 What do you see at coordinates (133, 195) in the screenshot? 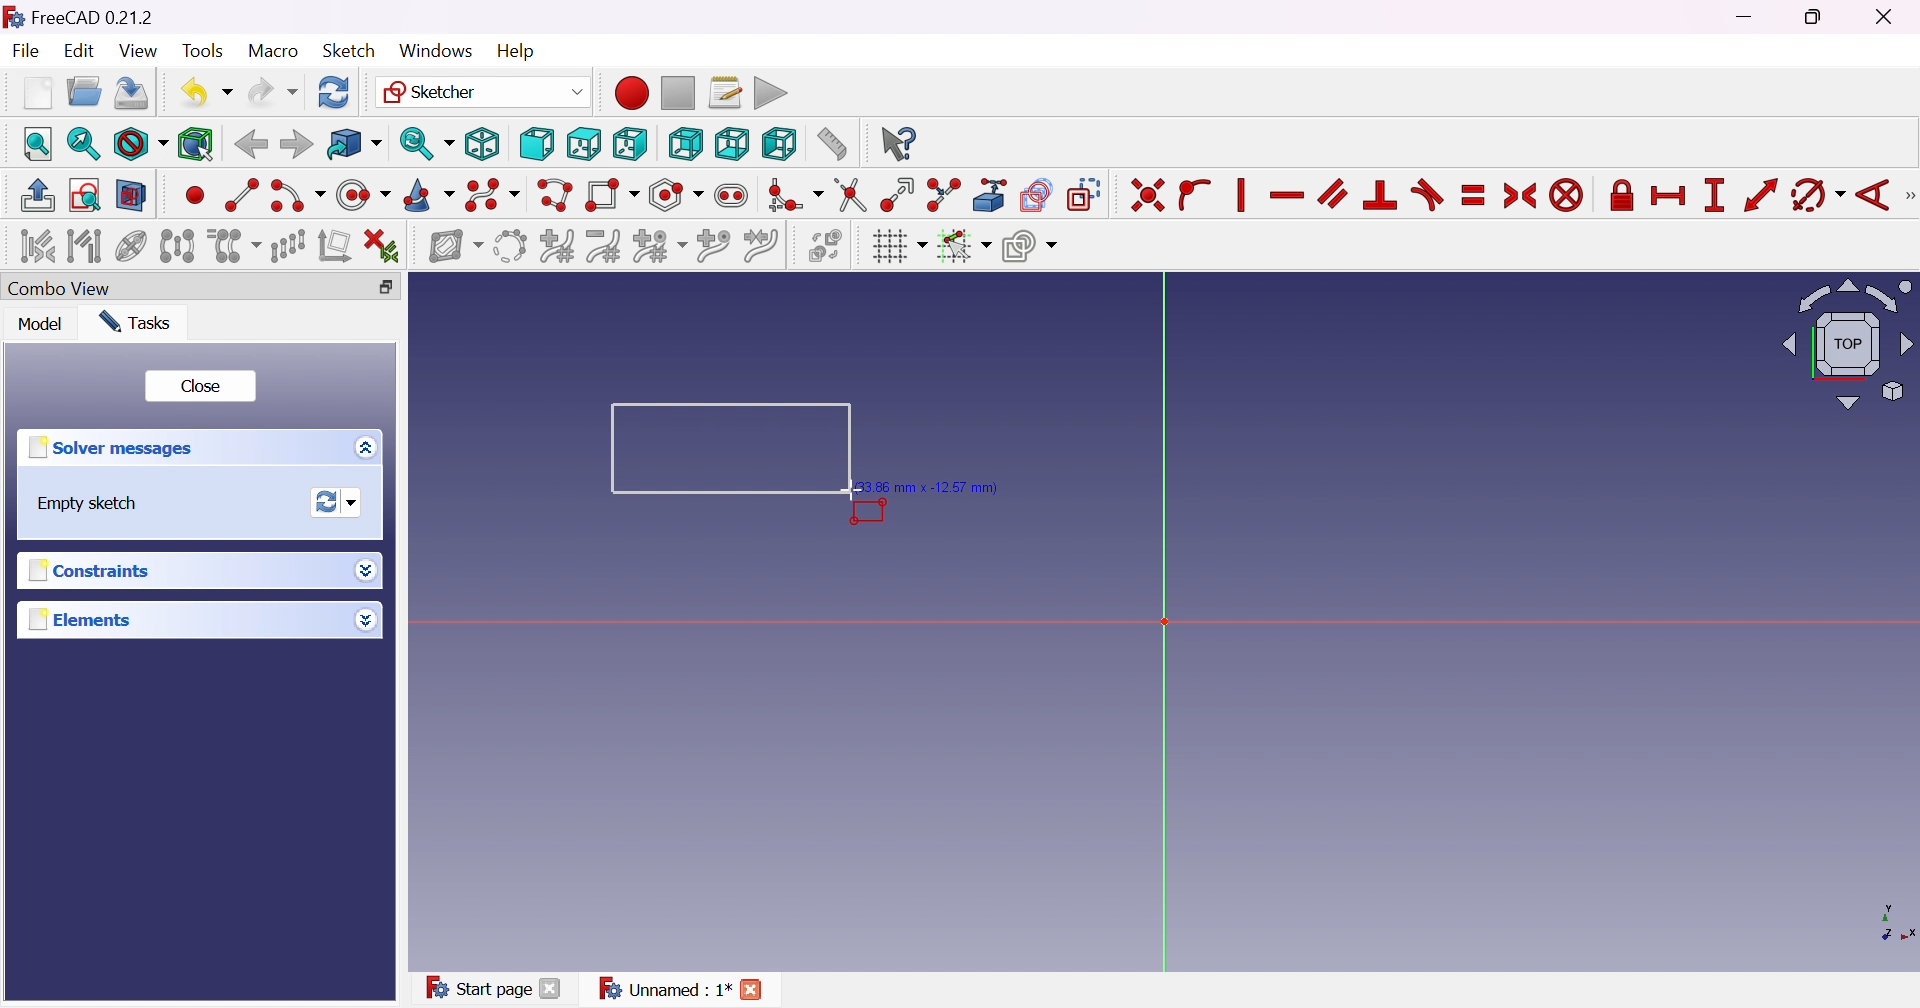
I see `View section` at bounding box center [133, 195].